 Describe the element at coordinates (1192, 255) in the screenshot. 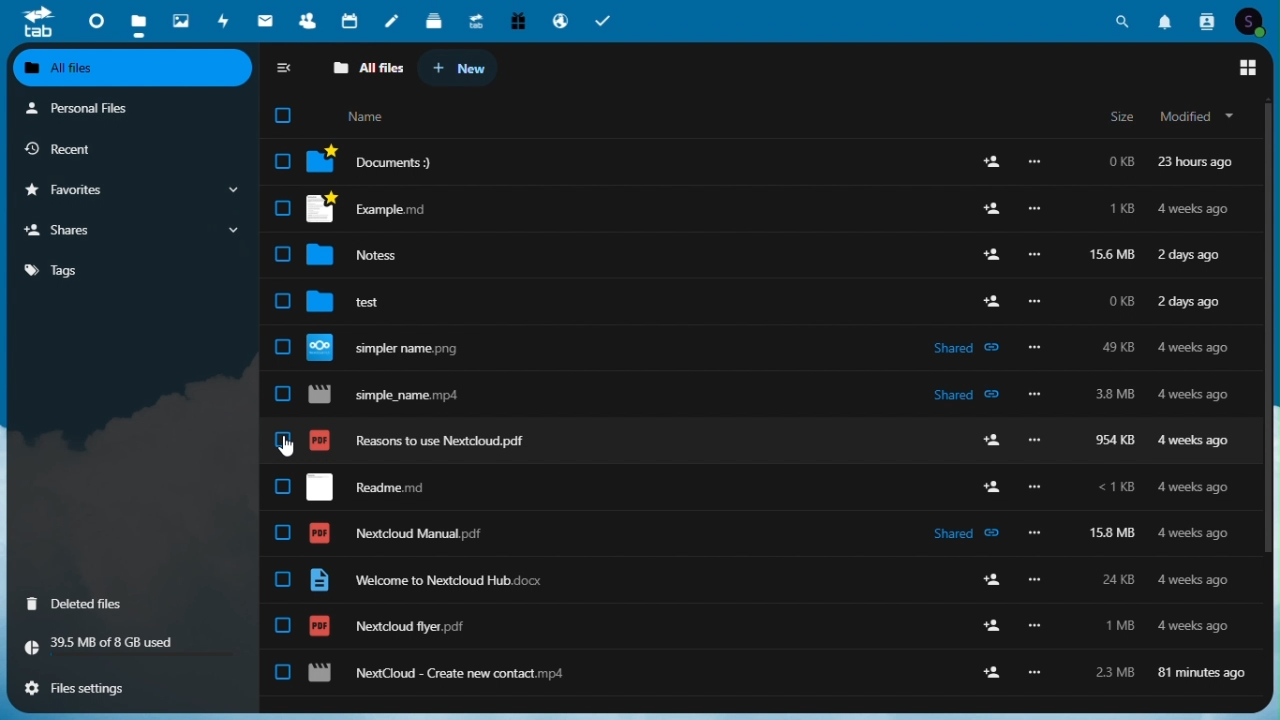

I see `2 days ago` at that location.